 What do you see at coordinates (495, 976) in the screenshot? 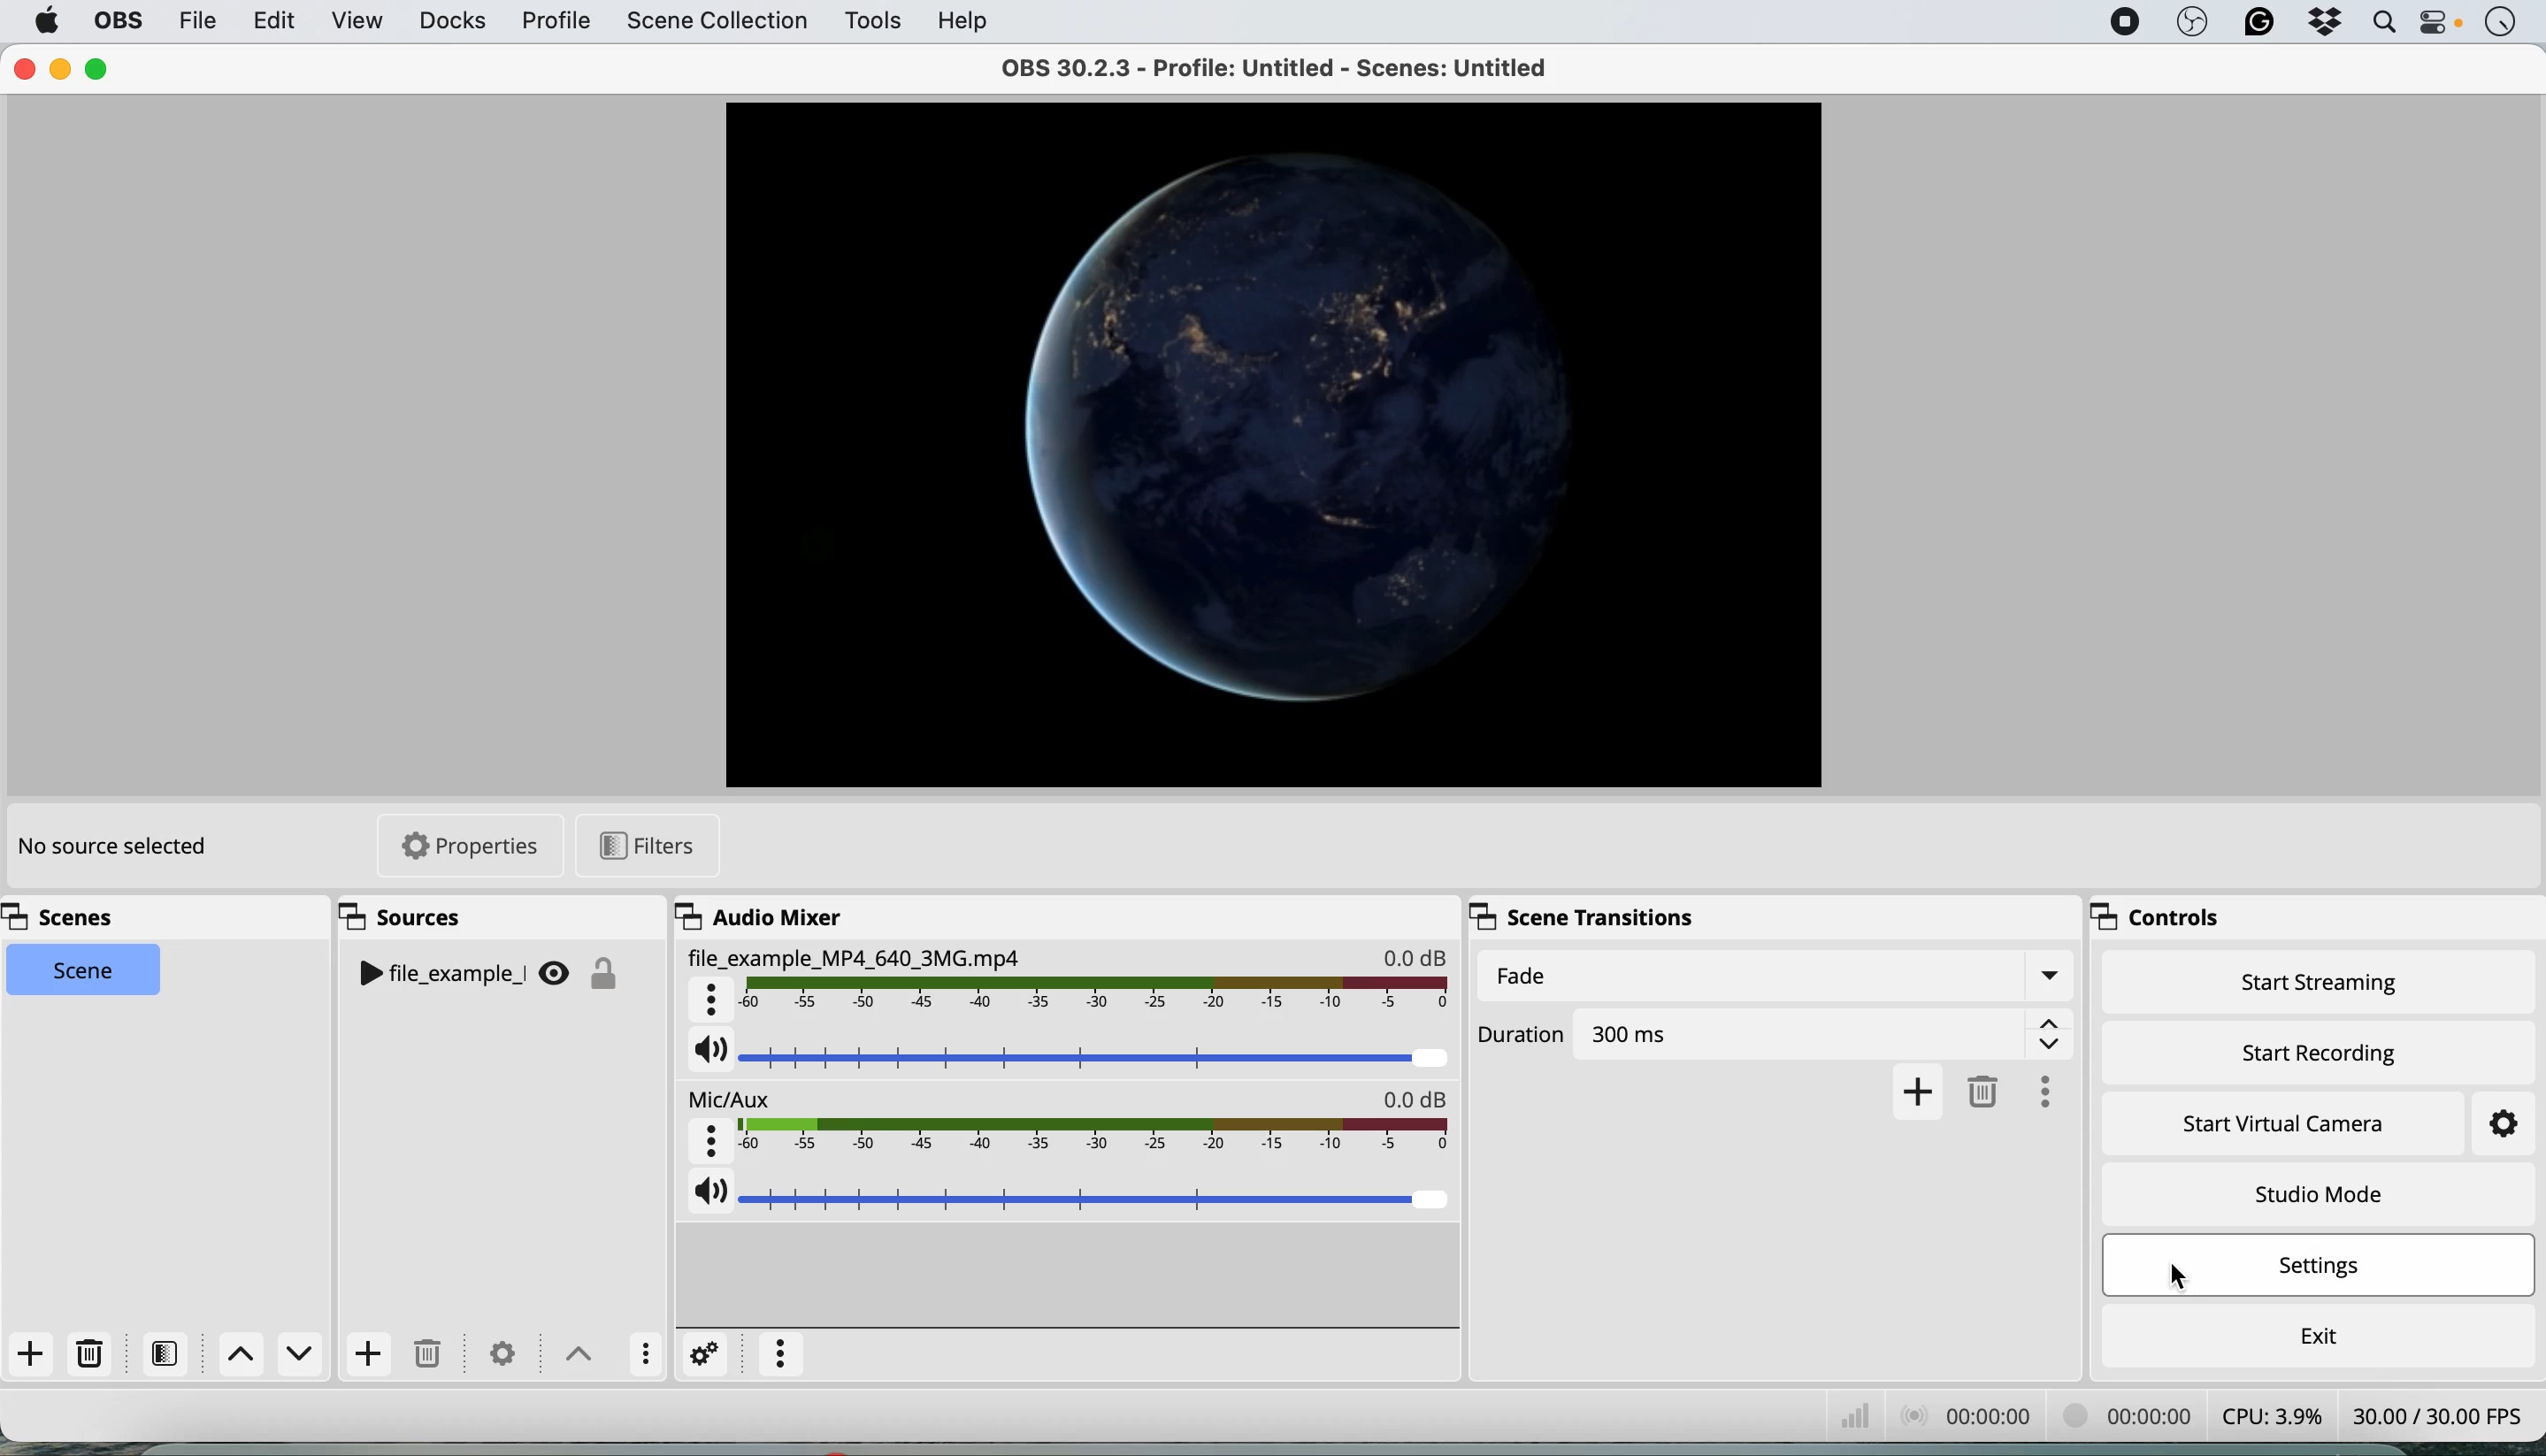
I see `current source` at bounding box center [495, 976].